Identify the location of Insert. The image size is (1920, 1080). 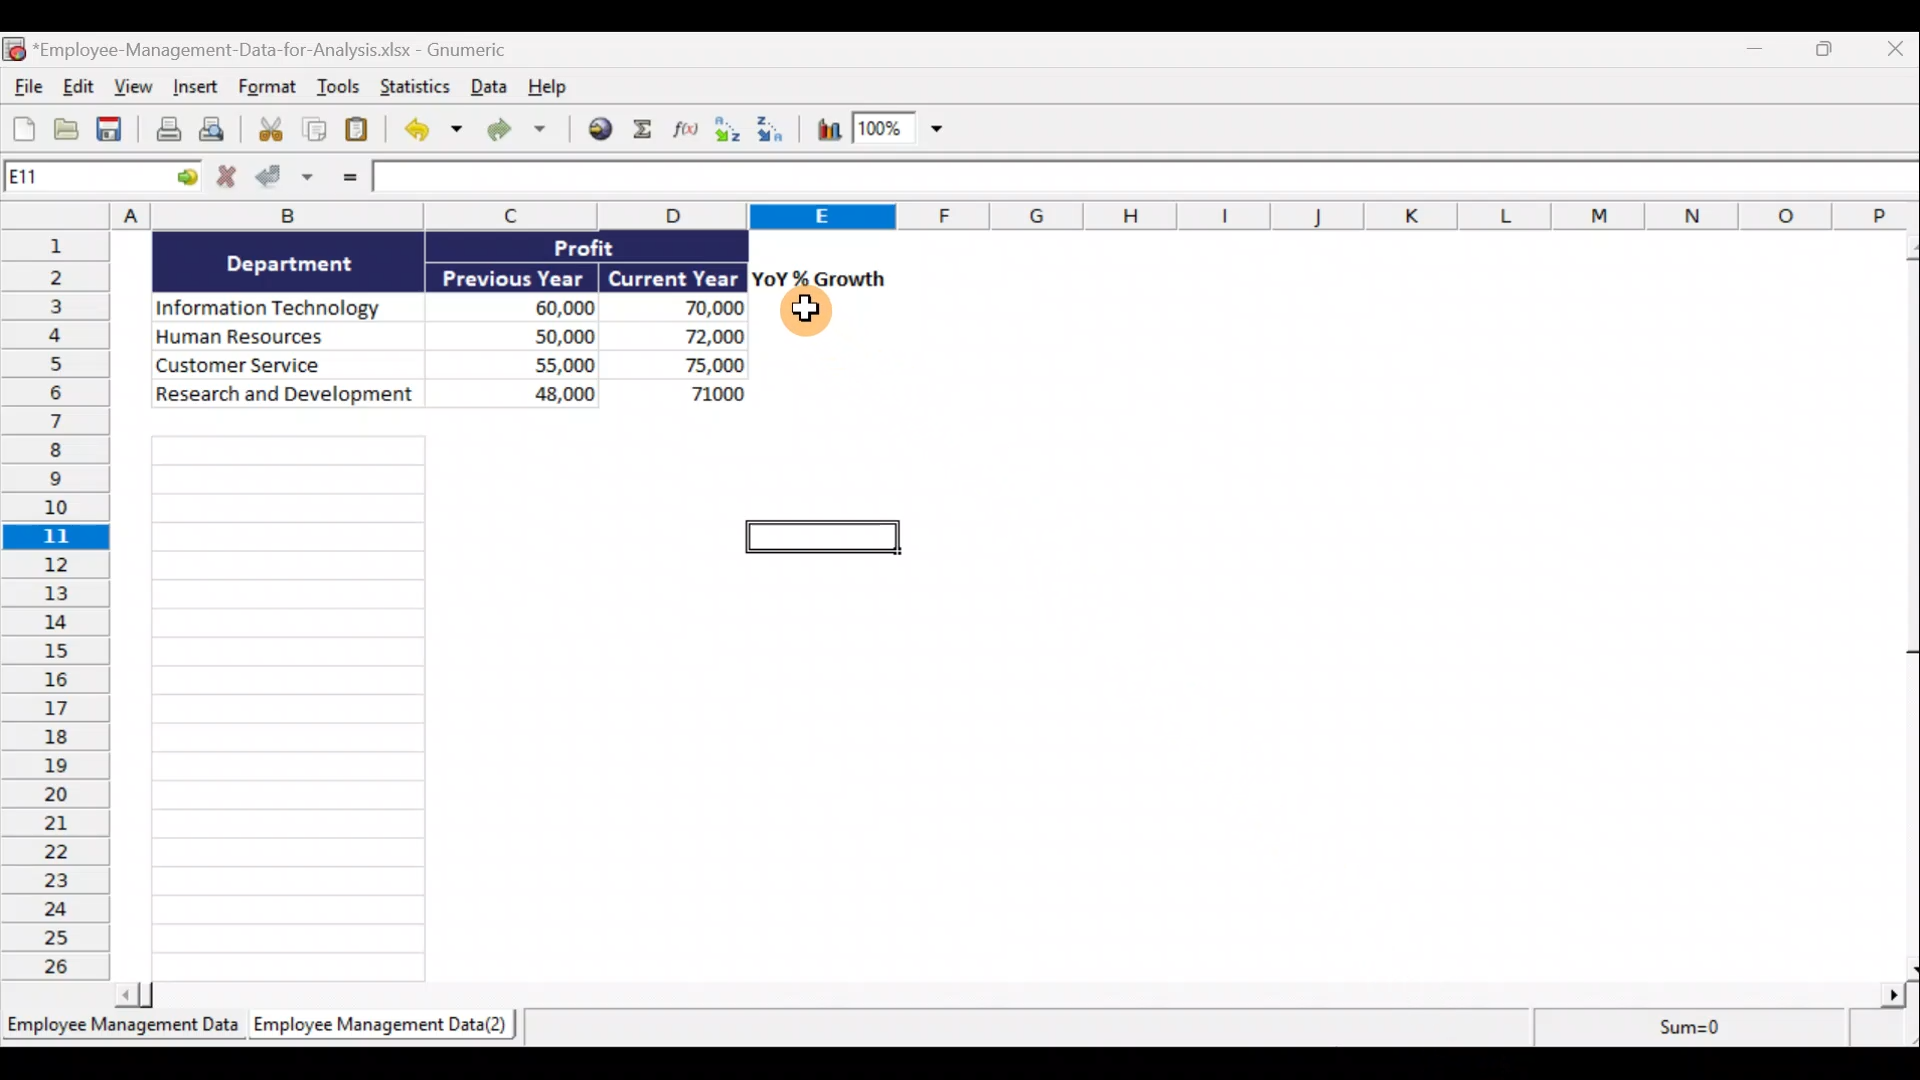
(193, 89).